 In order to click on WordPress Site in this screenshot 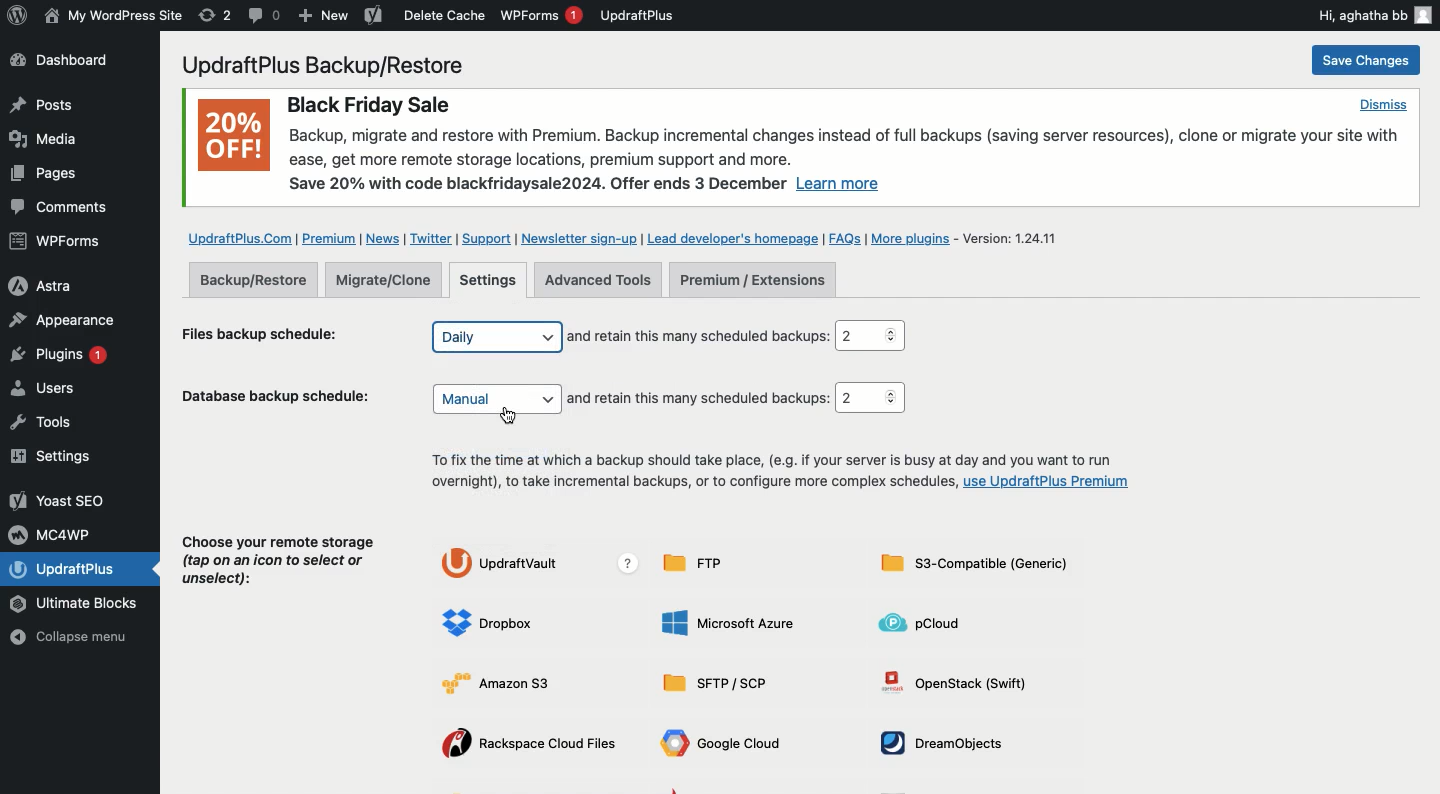, I will do `click(111, 16)`.